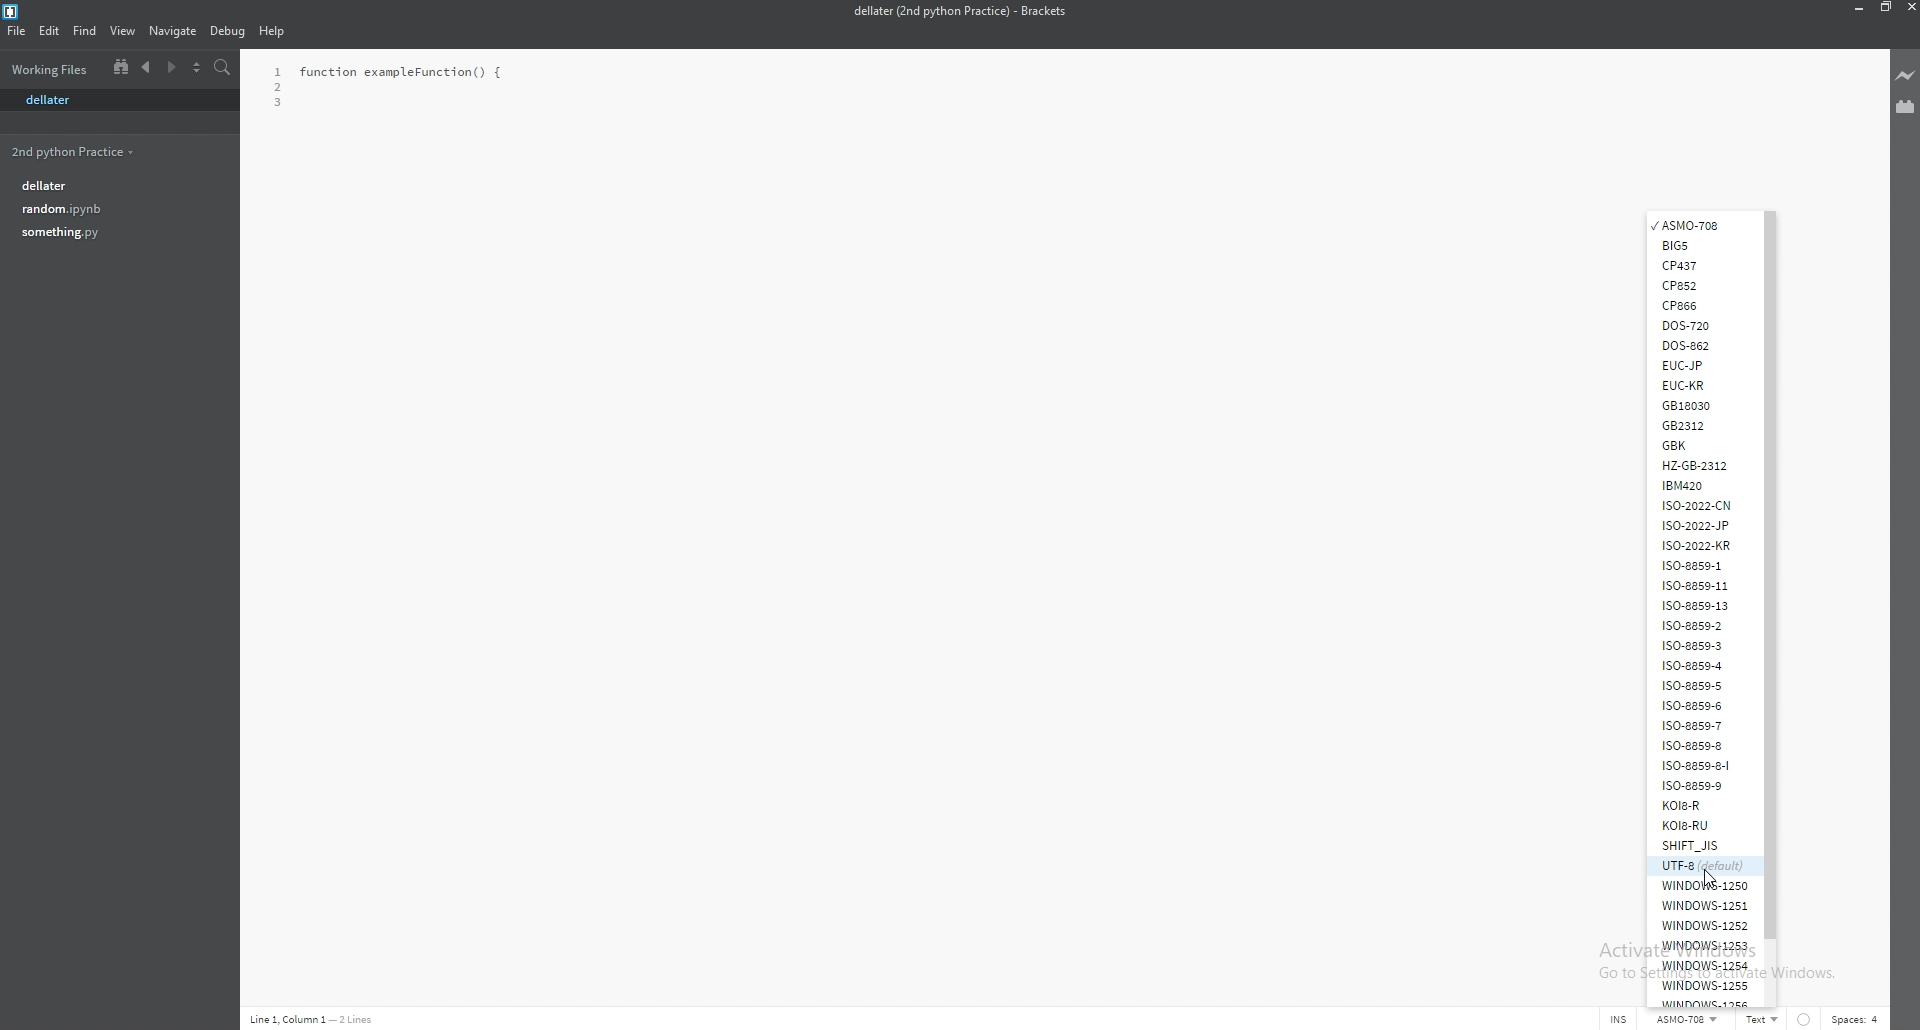 The image size is (1920, 1030). I want to click on windows-1252, so click(1703, 925).